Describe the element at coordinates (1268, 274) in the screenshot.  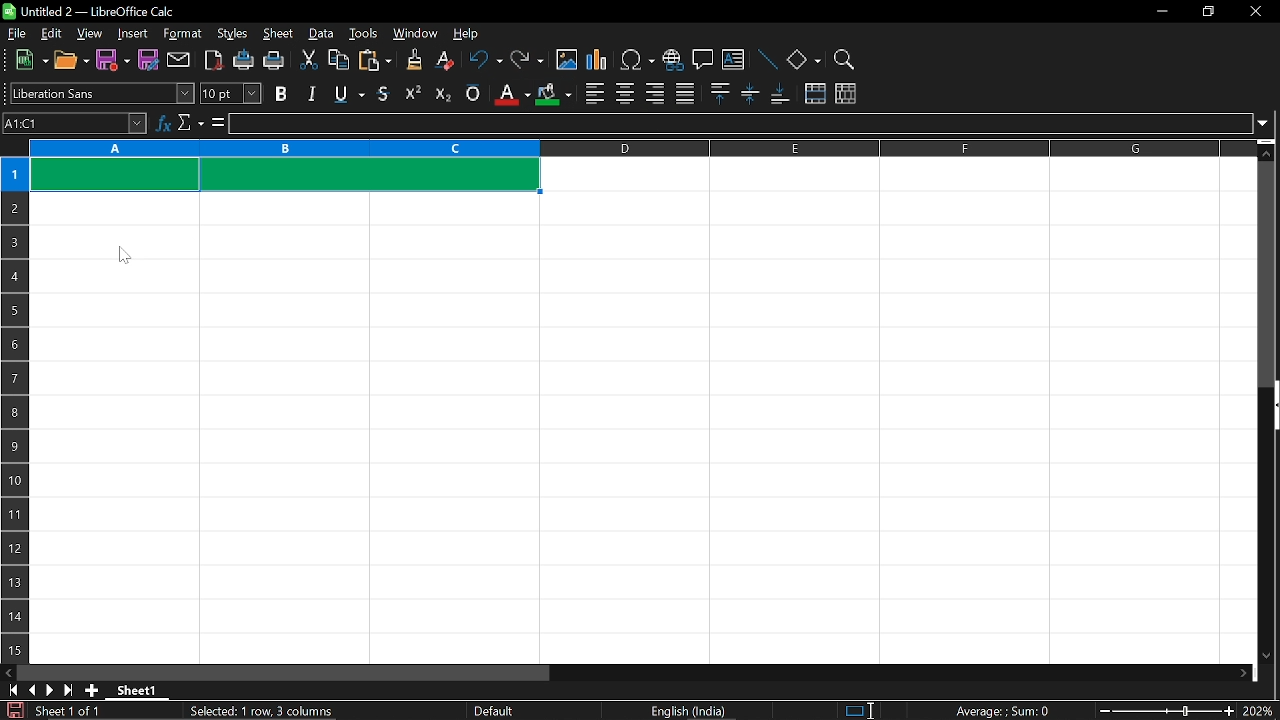
I see `vertical scrollbar` at that location.